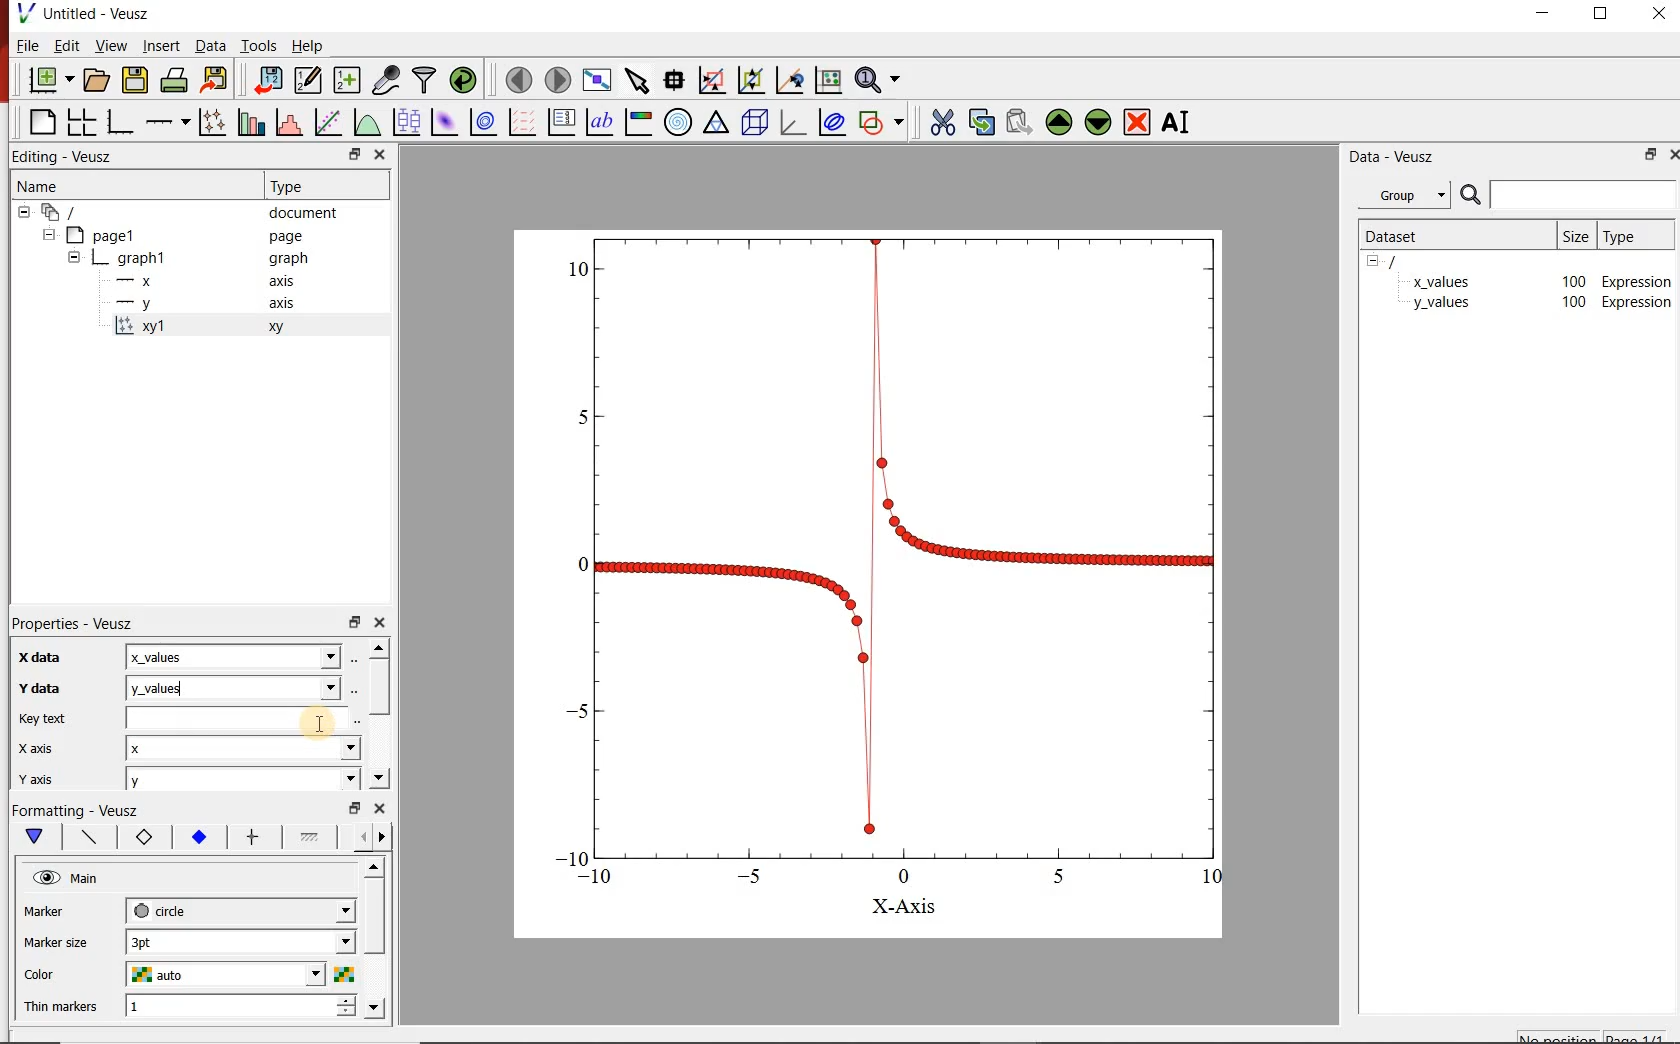 The width and height of the screenshot is (1680, 1044). I want to click on create new datasets using ranges, parametrically or as functions of existing datasets, so click(350, 81).